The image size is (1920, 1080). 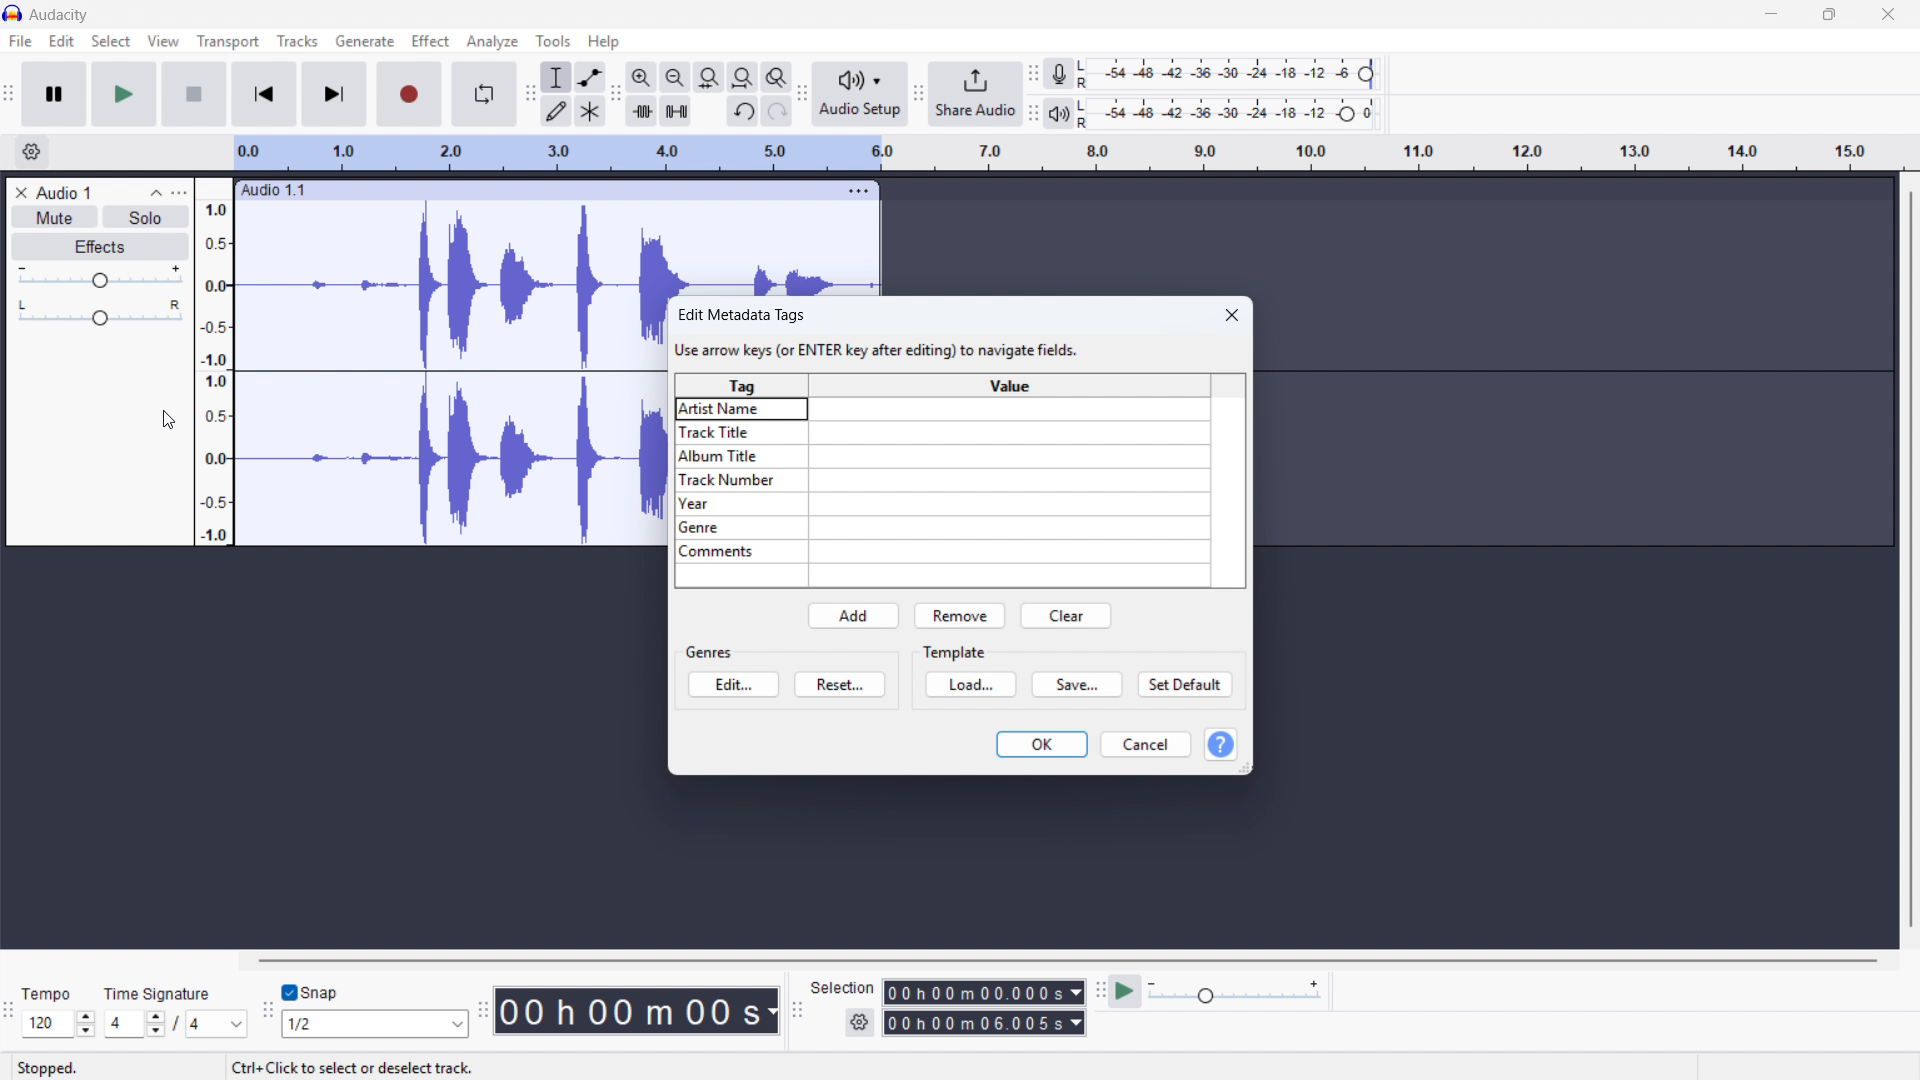 What do you see at coordinates (14, 13) in the screenshot?
I see `logo` at bounding box center [14, 13].